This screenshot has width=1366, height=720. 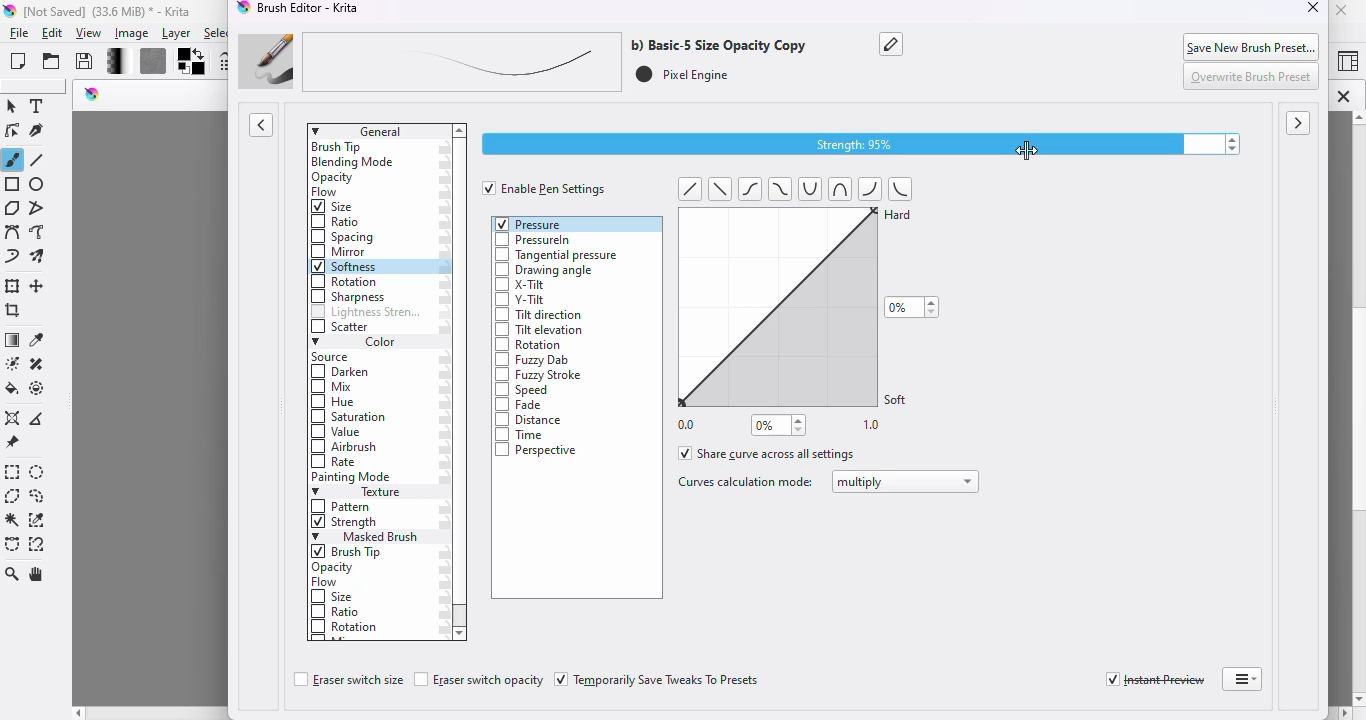 What do you see at coordinates (532, 421) in the screenshot?
I see `distance` at bounding box center [532, 421].